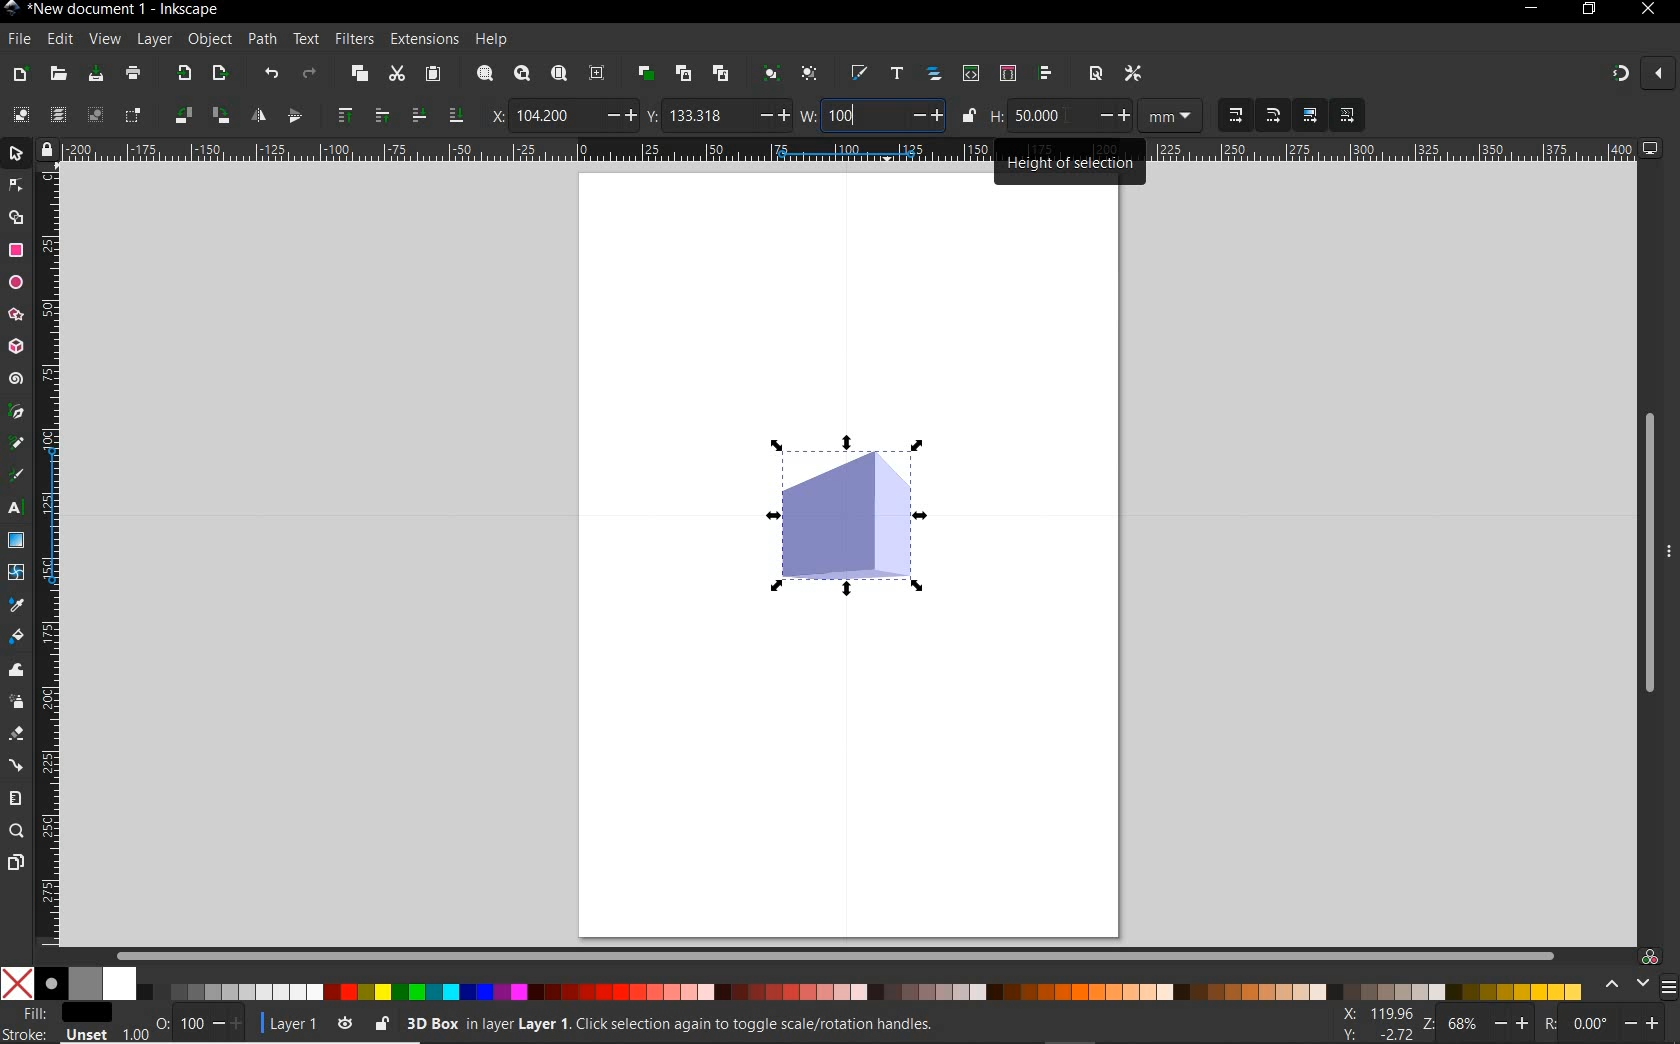 The image size is (1680, 1044). I want to click on more options, so click(1670, 550).